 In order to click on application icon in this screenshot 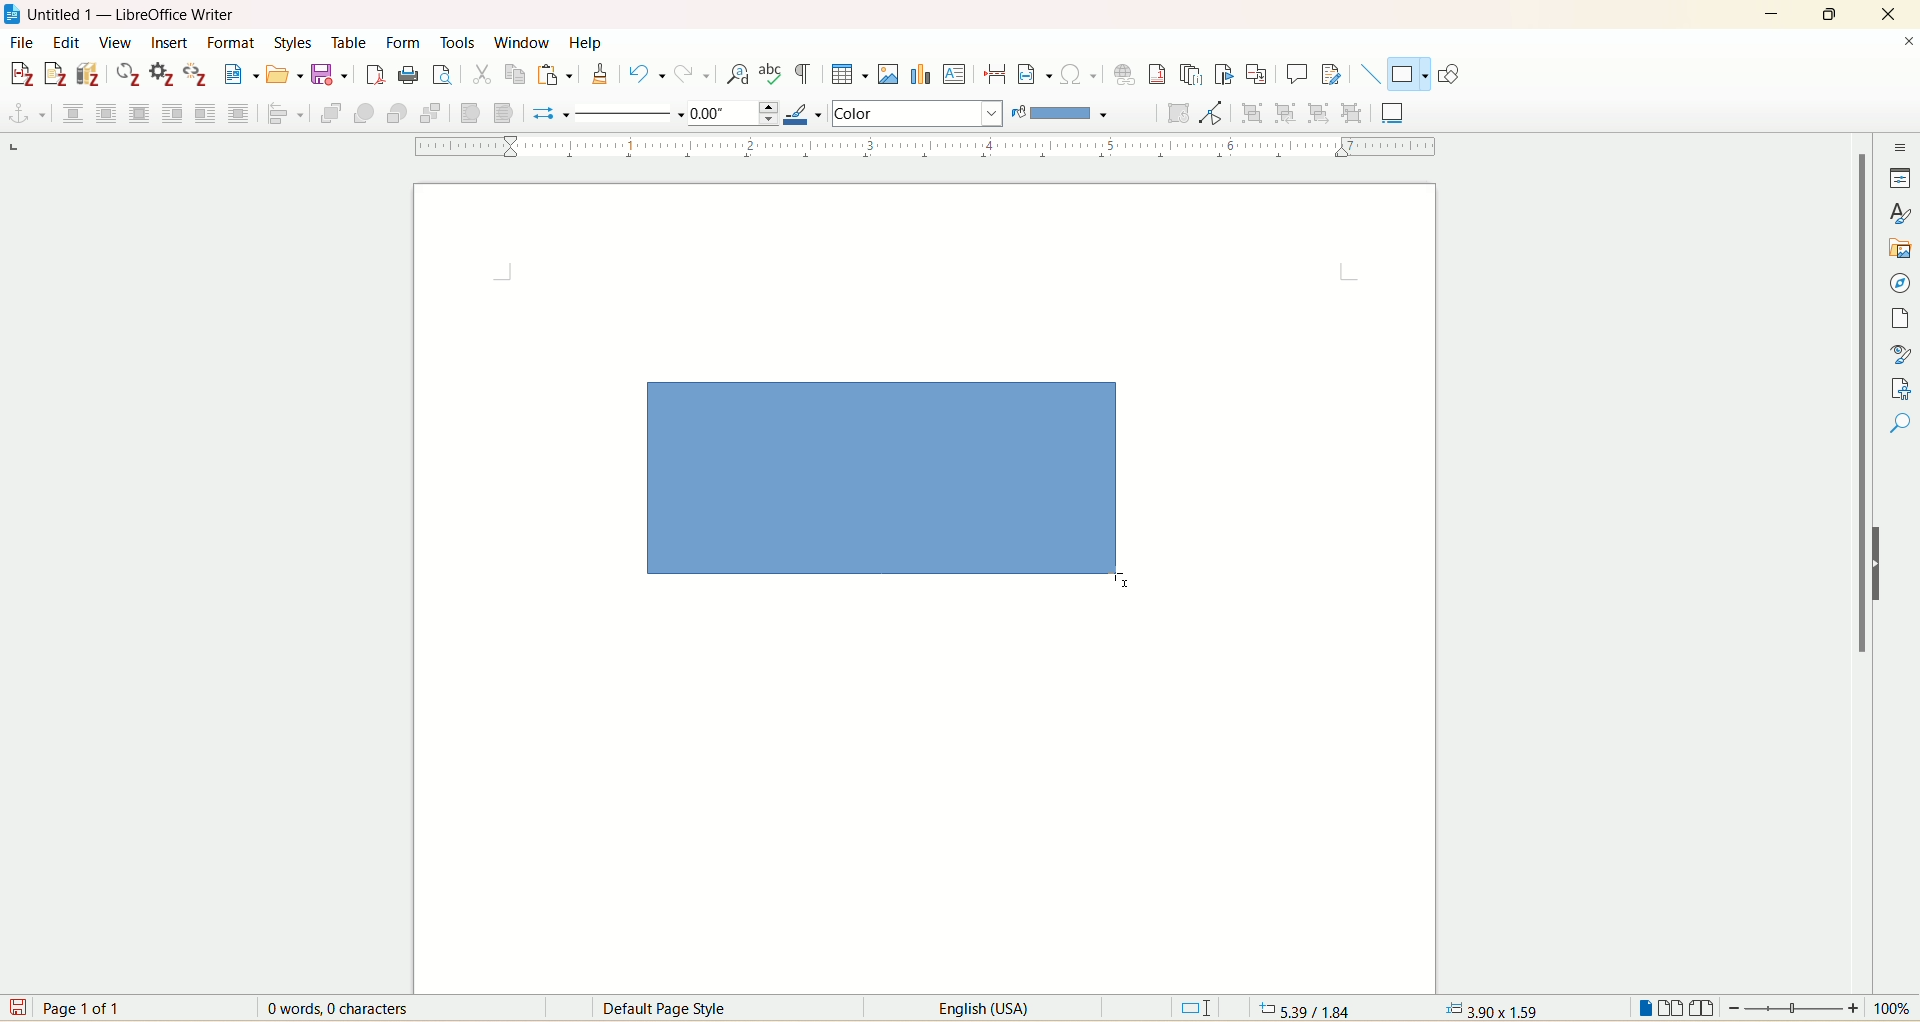, I will do `click(13, 13)`.